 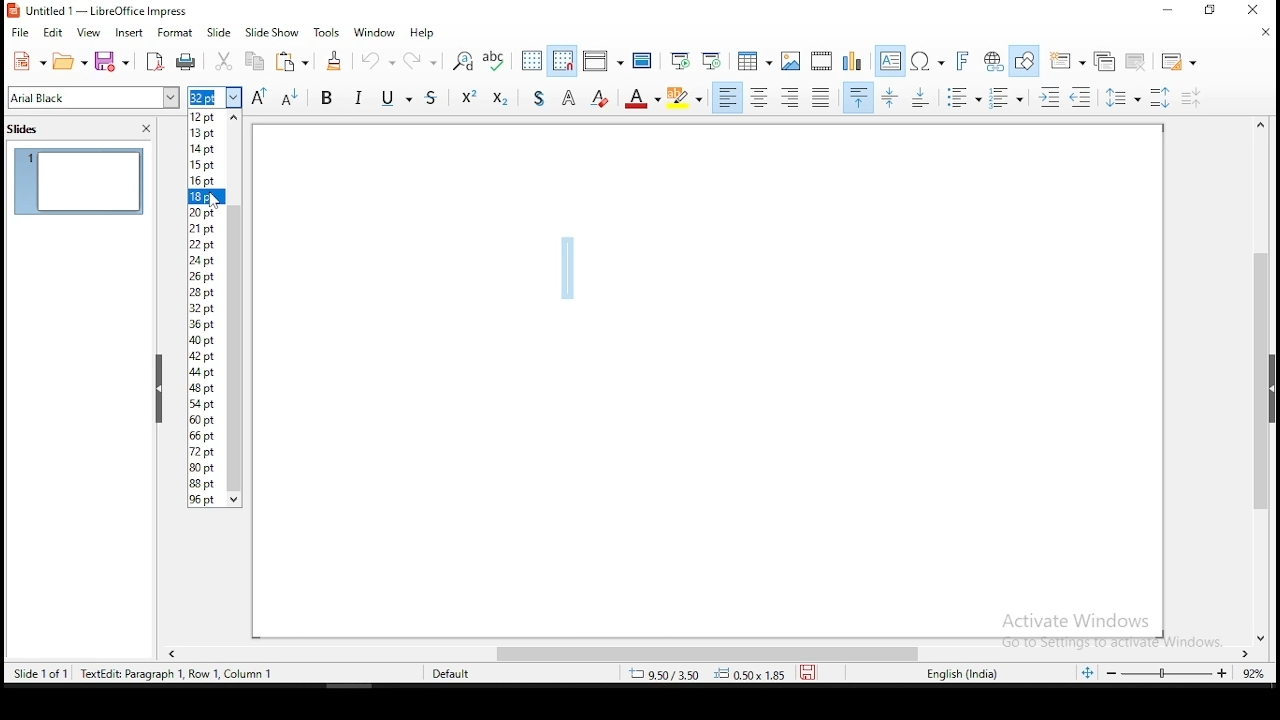 I want to click on view, so click(x=90, y=34).